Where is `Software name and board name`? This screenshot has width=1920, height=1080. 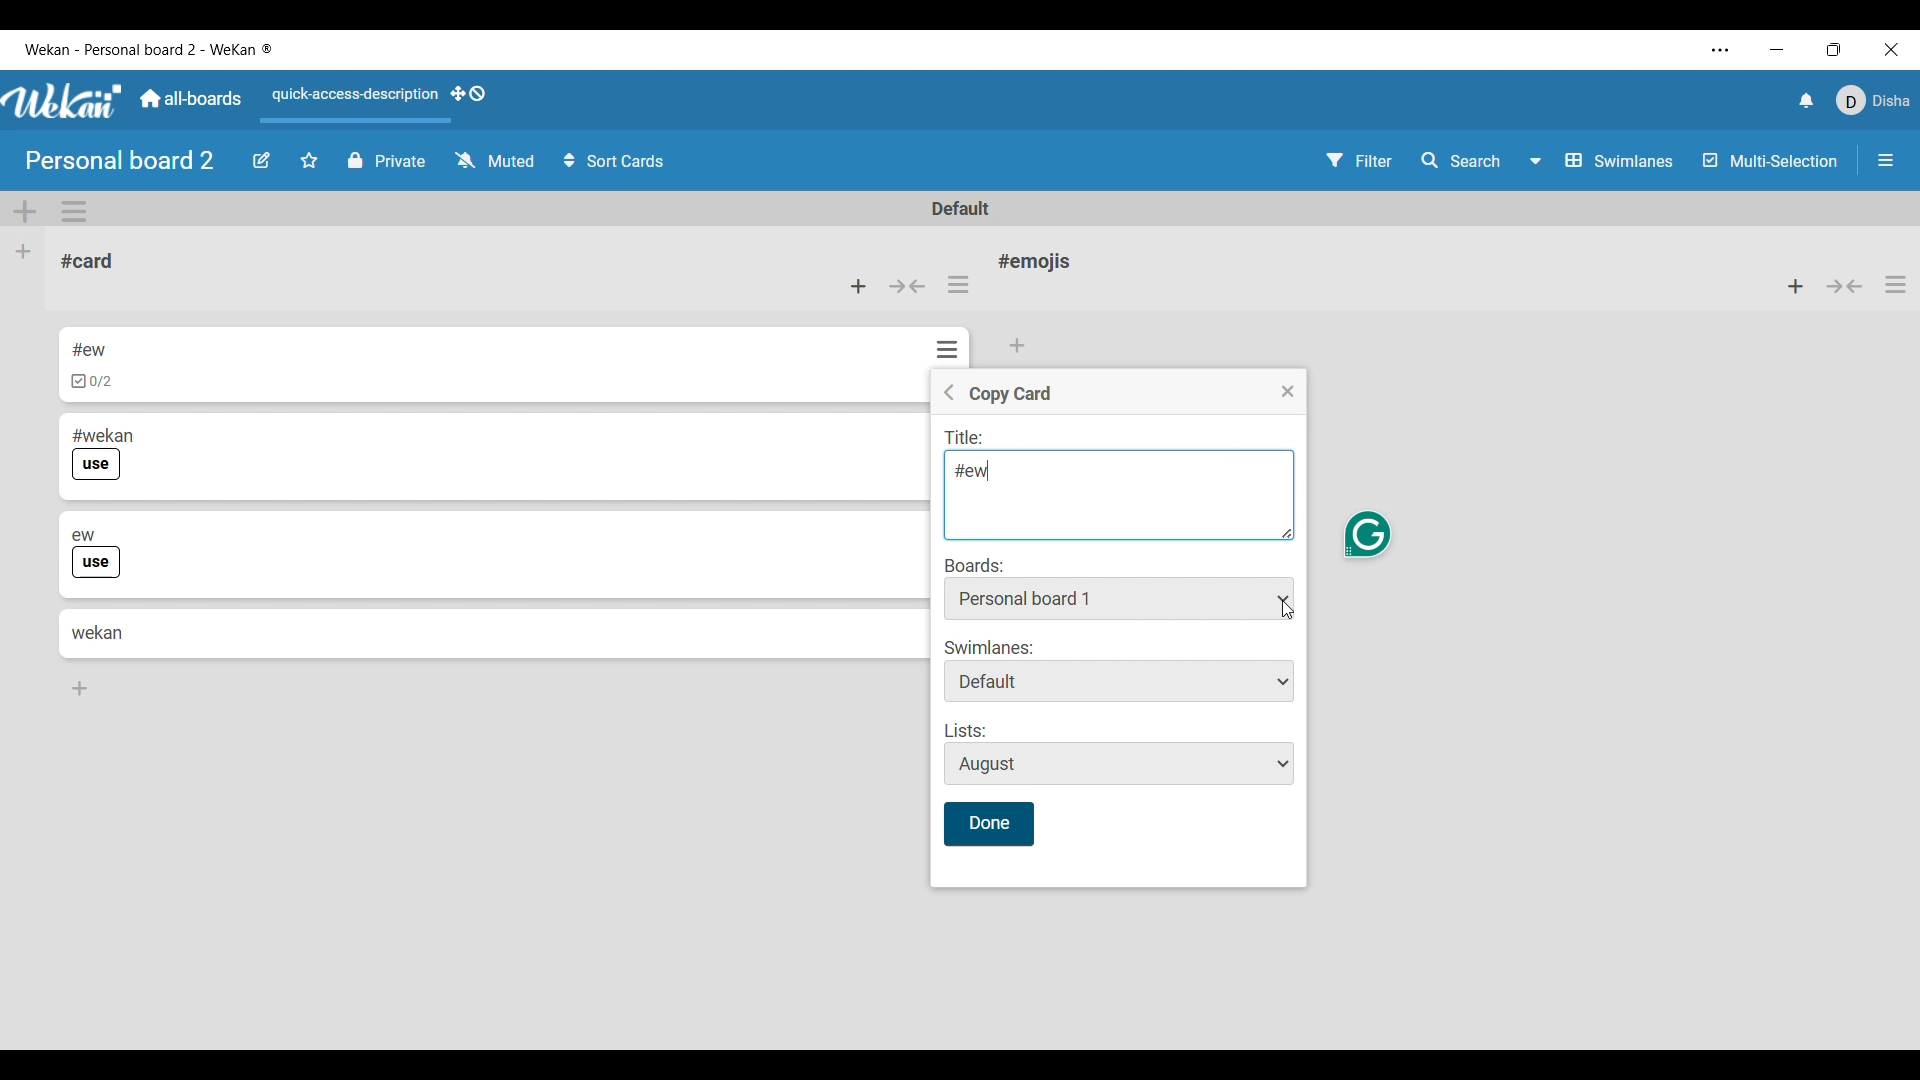 Software name and board name is located at coordinates (148, 50).